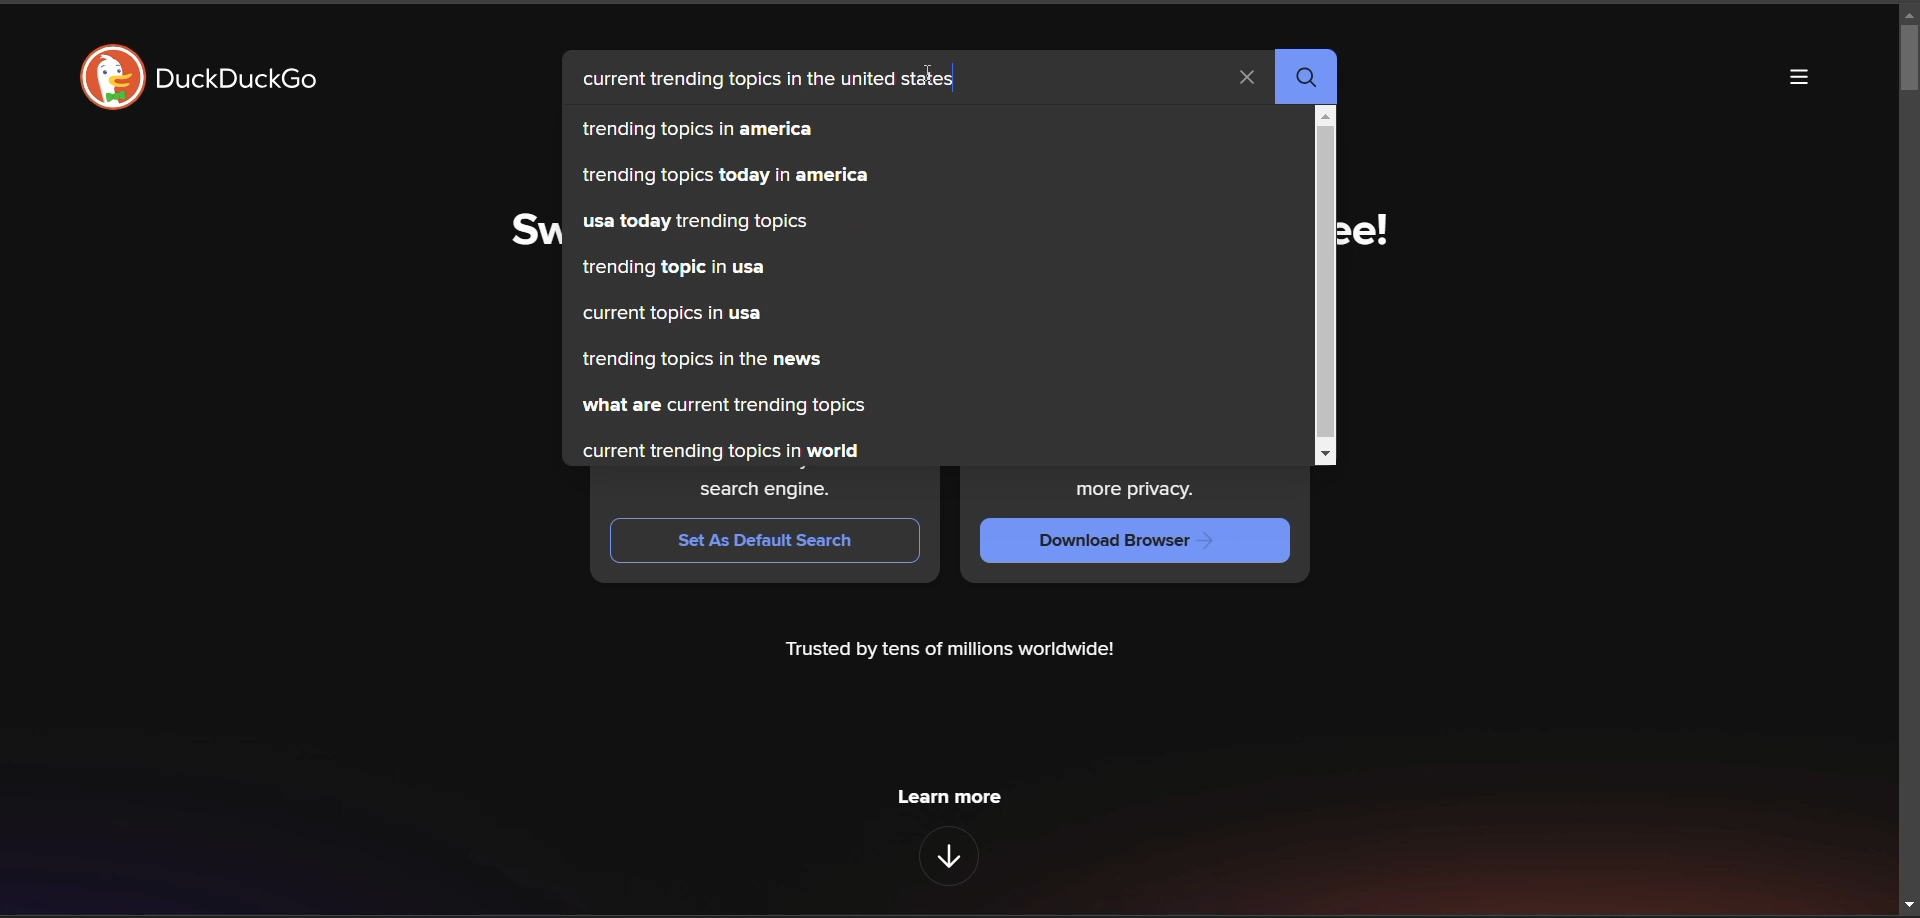 The image size is (1920, 918). Describe the element at coordinates (726, 175) in the screenshot. I see `trending topics today in america` at that location.